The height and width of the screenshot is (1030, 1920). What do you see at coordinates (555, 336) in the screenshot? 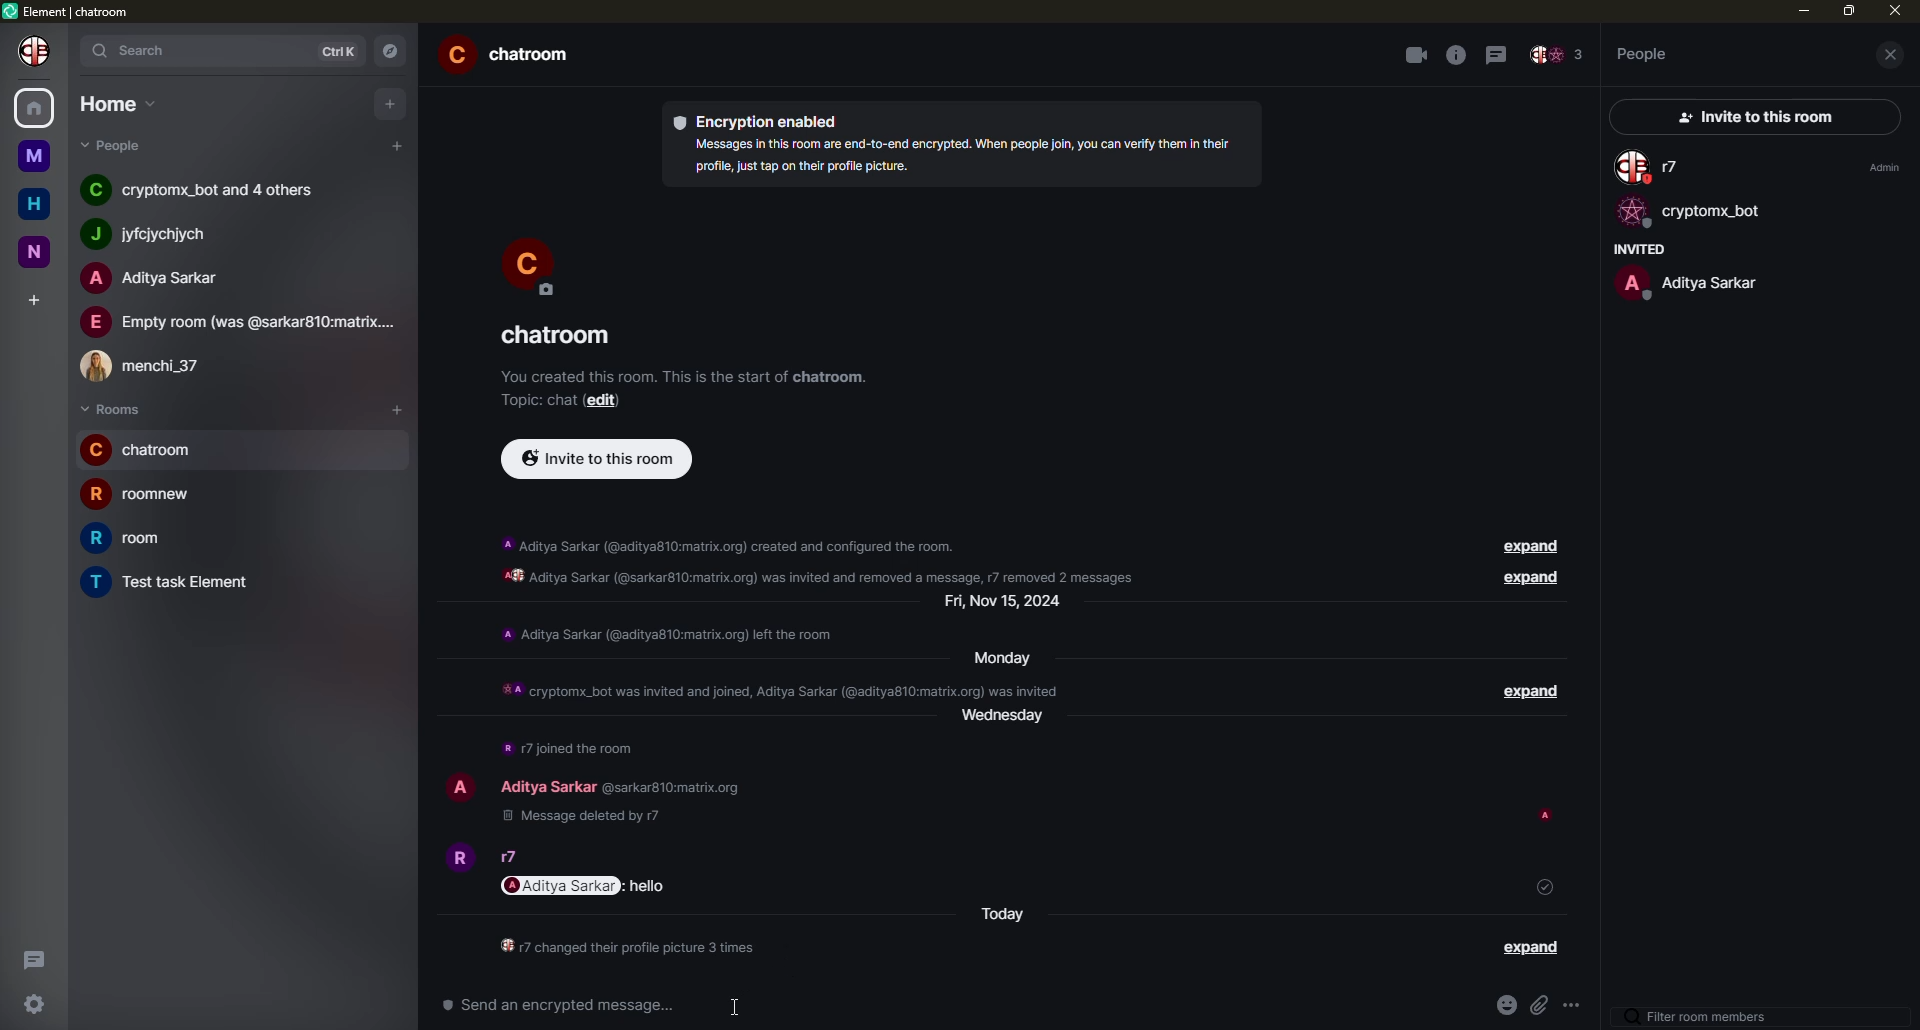
I see `room` at bounding box center [555, 336].